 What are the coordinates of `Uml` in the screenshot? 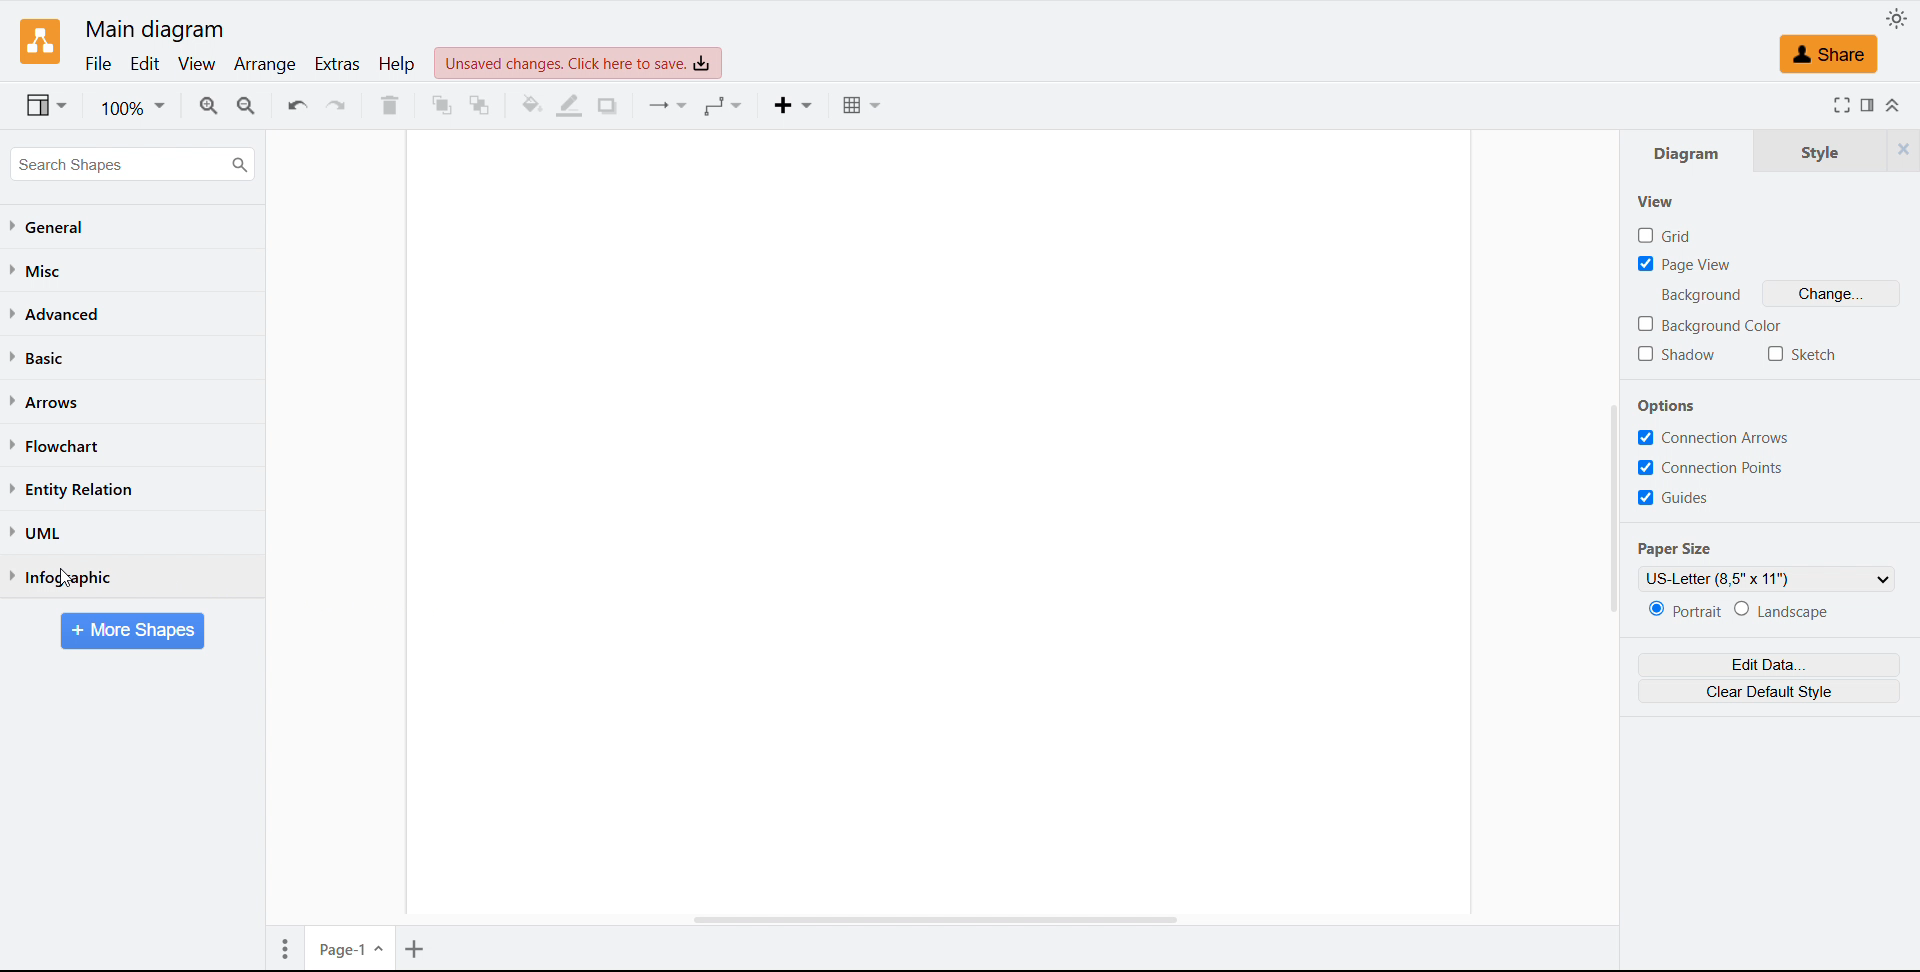 It's located at (36, 533).